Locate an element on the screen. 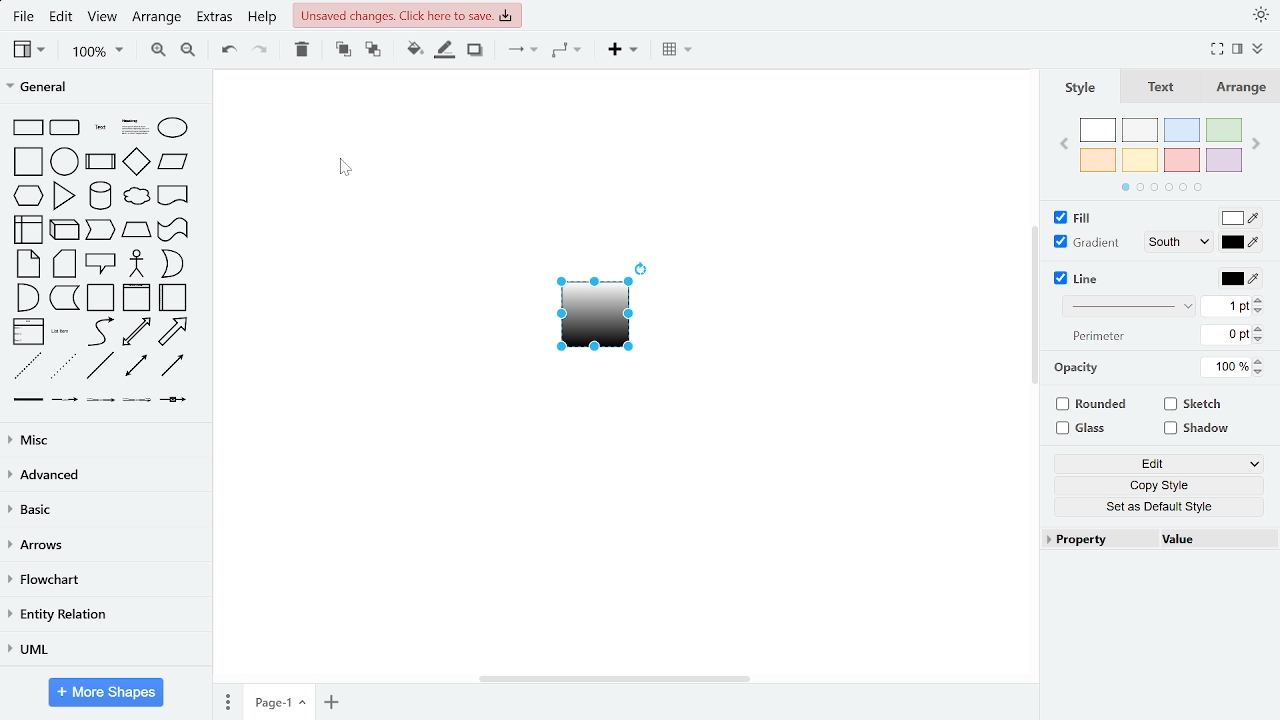  general shapes is located at coordinates (61, 194).